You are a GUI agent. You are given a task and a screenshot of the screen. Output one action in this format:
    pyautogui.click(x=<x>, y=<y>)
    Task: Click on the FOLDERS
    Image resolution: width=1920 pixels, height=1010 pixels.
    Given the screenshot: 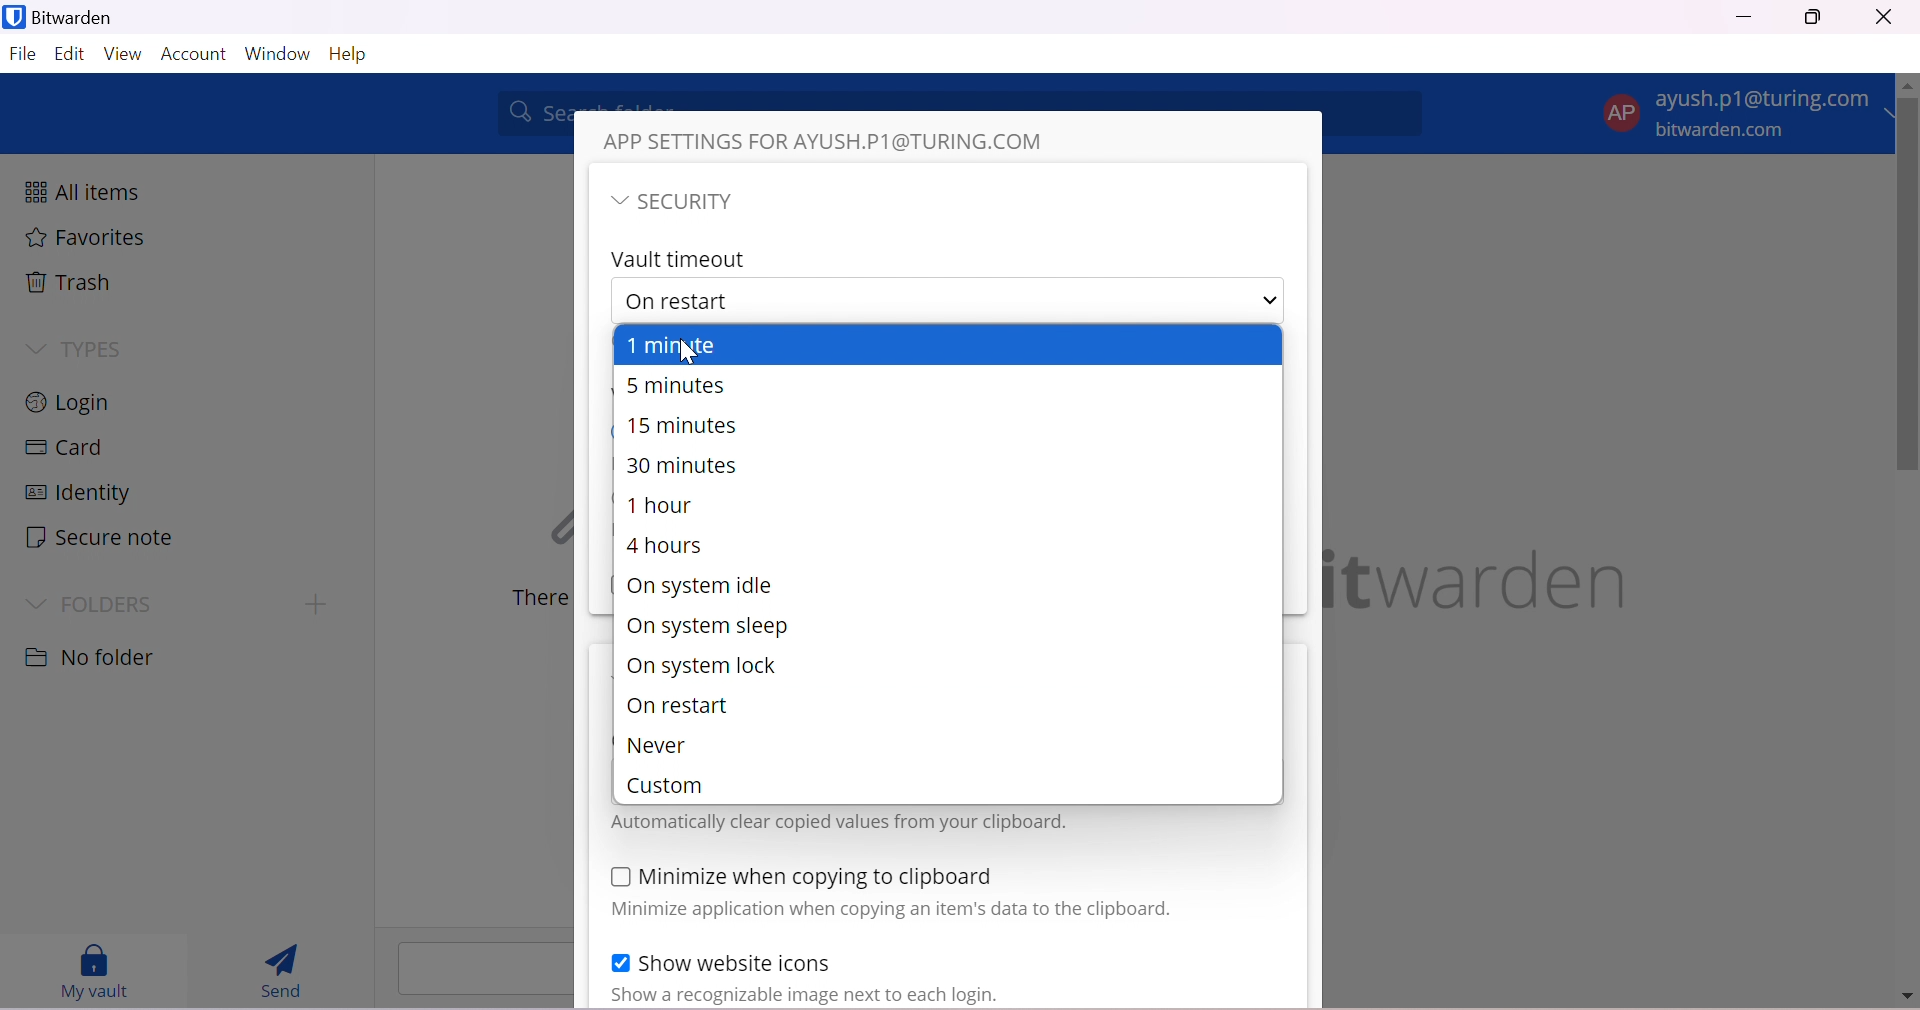 What is the action you would take?
    pyautogui.click(x=111, y=604)
    